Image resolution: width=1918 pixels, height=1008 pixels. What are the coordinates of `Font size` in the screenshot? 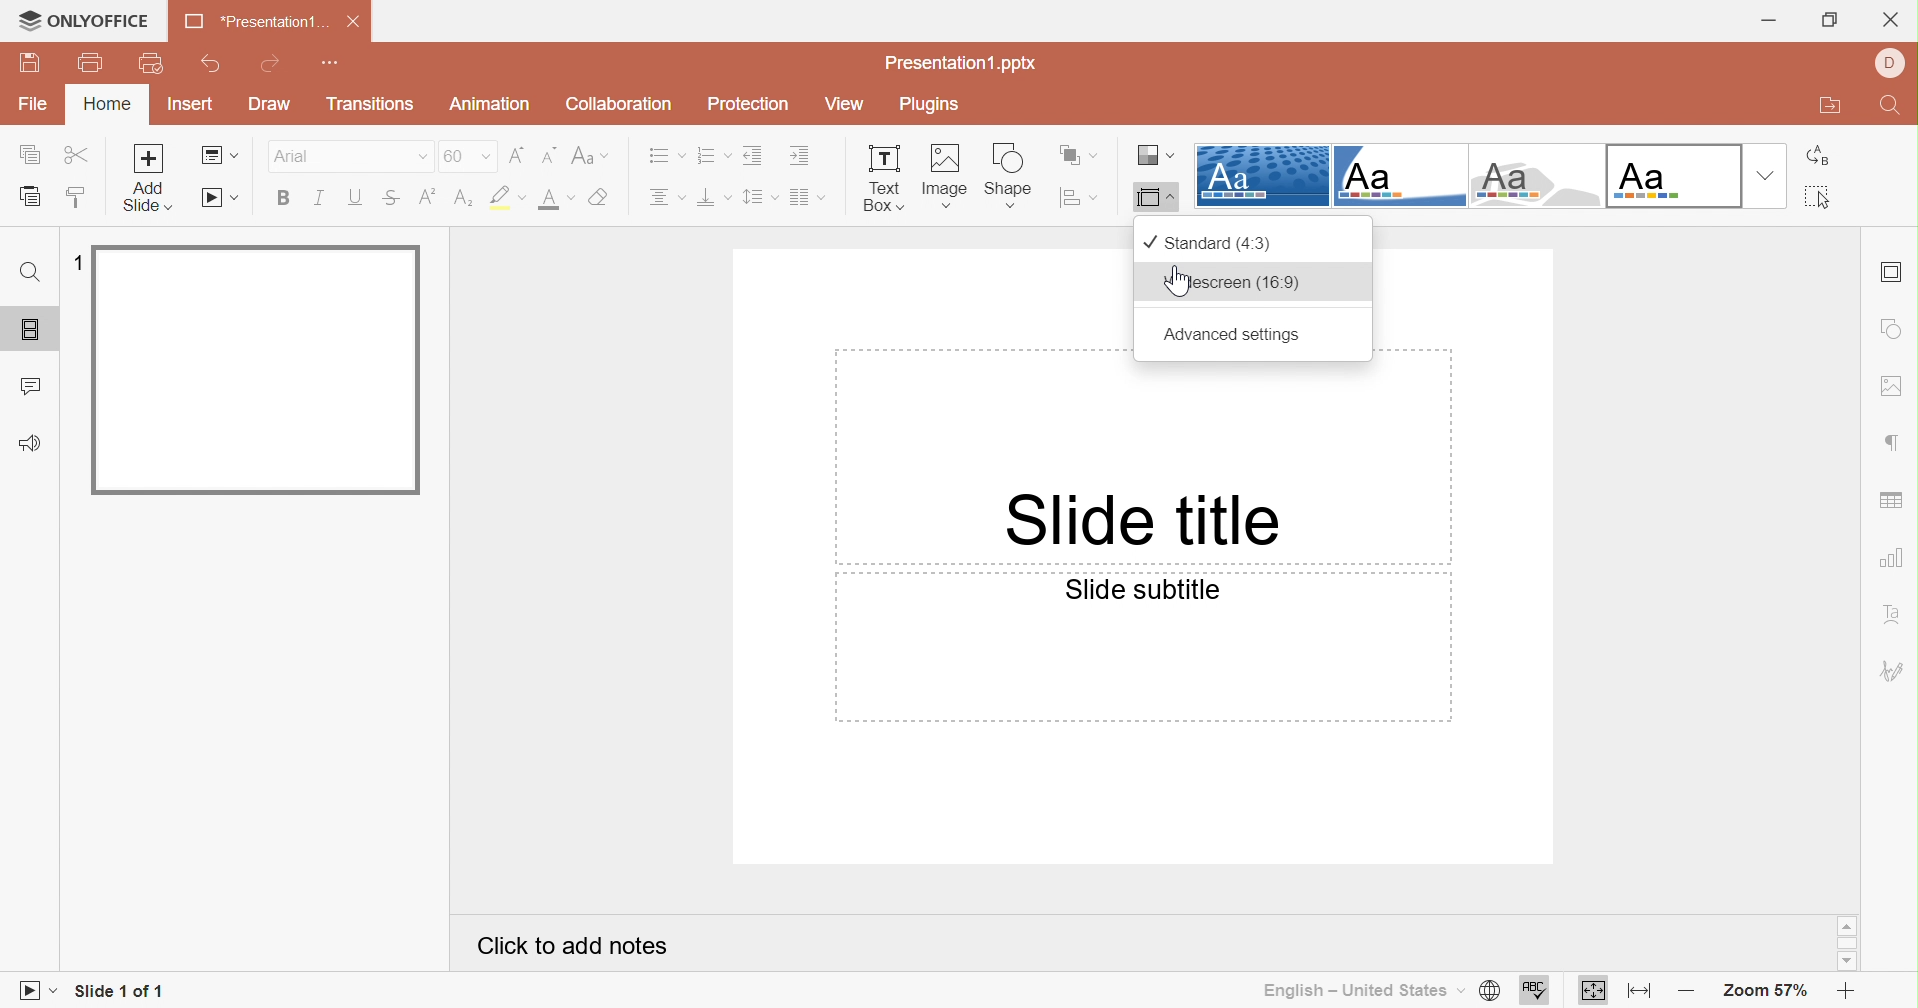 It's located at (466, 154).